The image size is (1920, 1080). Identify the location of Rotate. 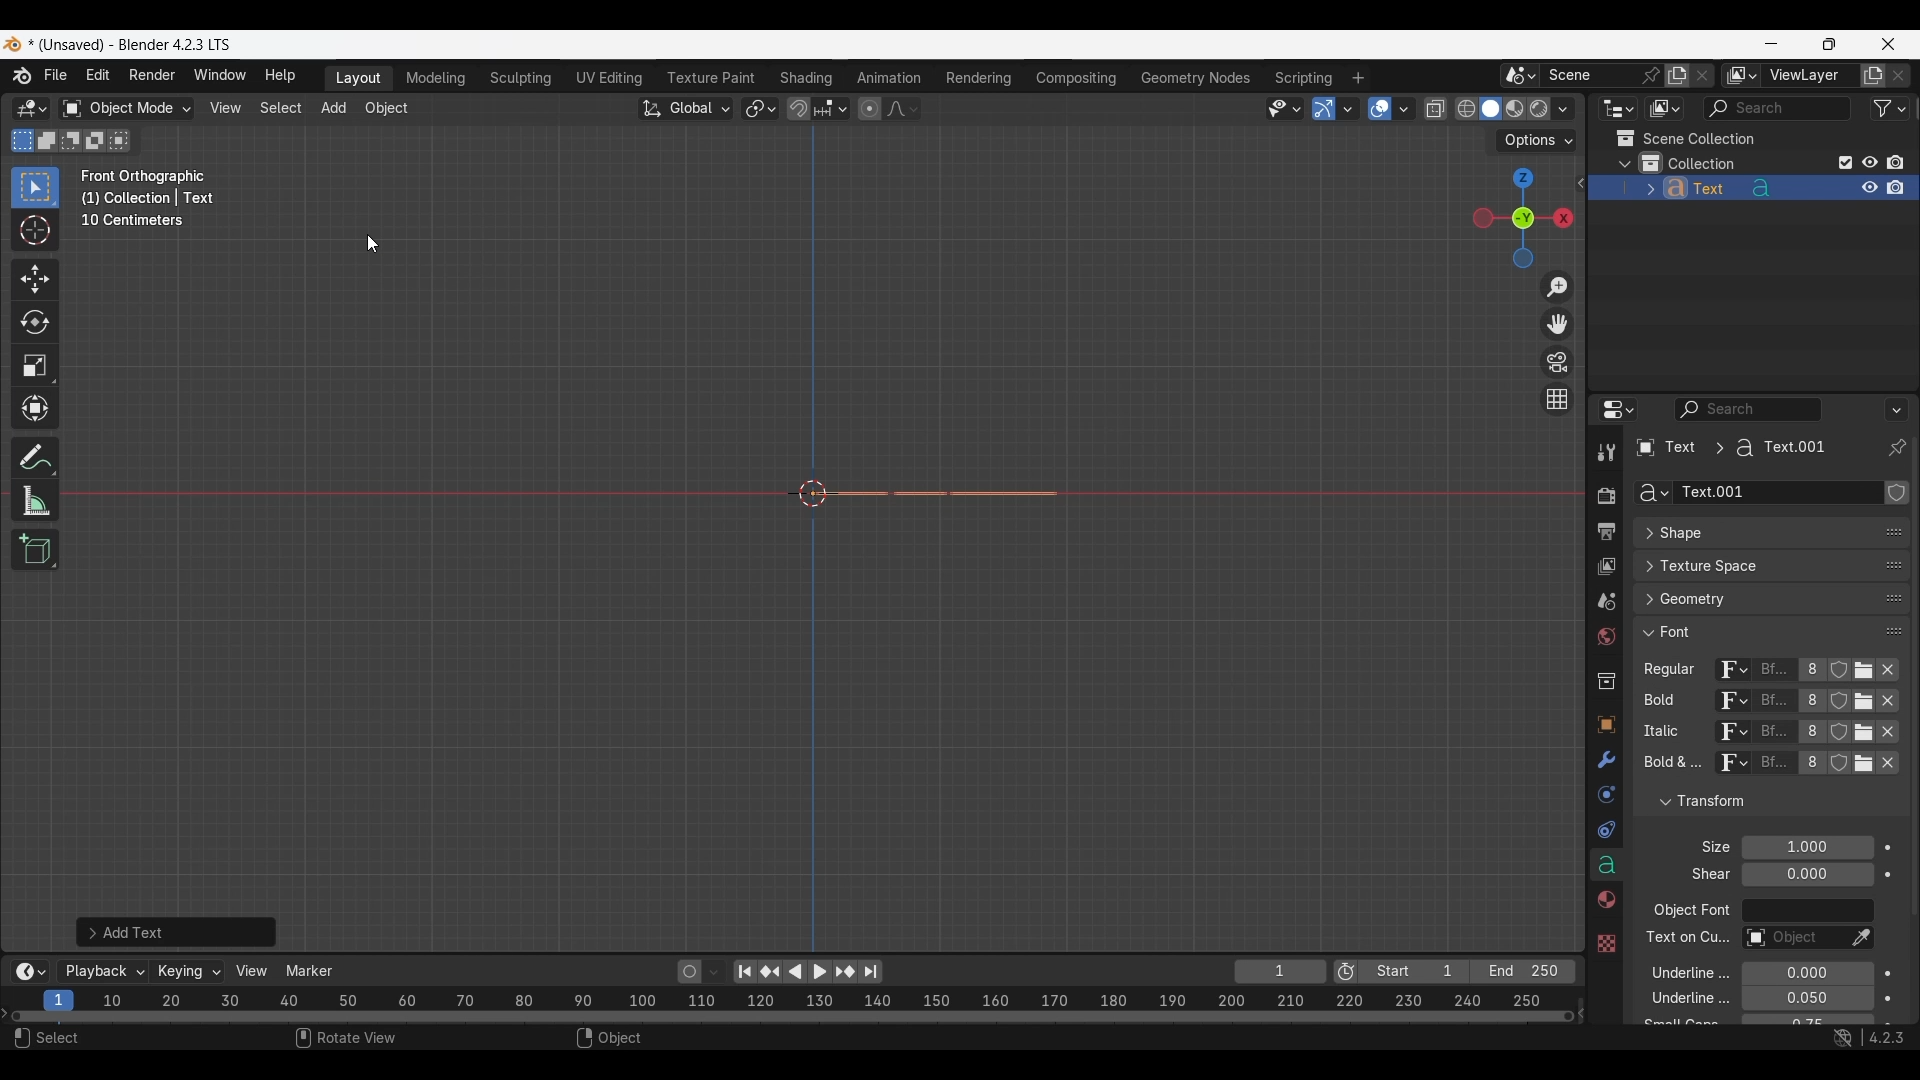
(35, 322).